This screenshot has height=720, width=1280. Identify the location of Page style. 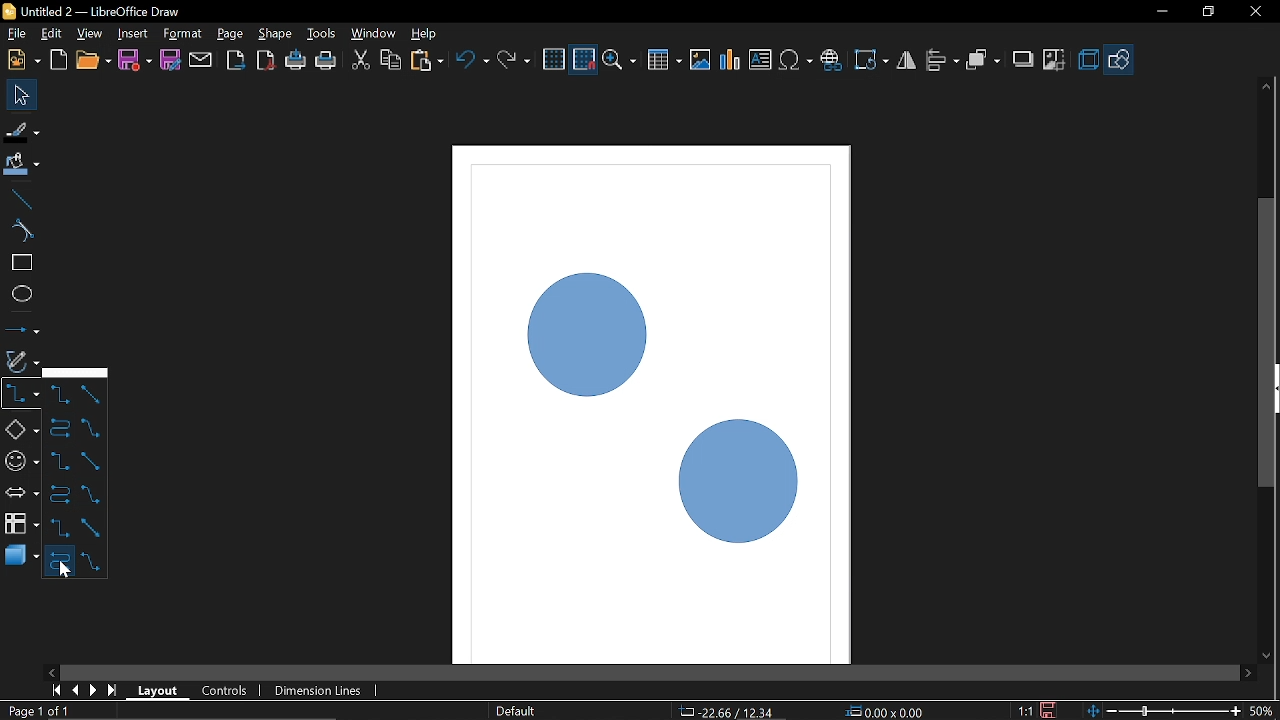
(516, 712).